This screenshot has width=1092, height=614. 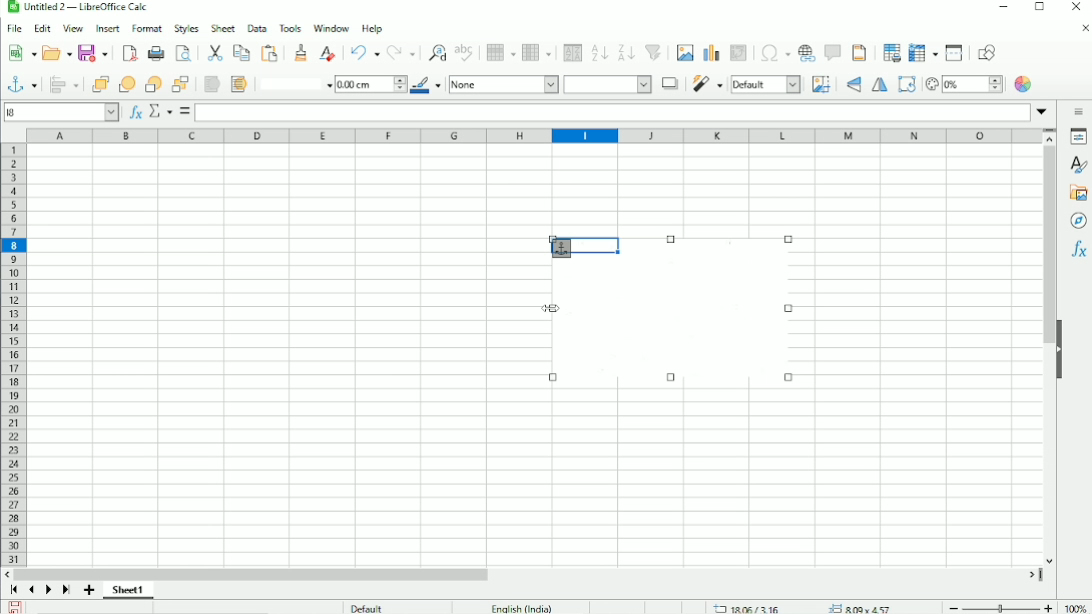 I want to click on Minimize, so click(x=1001, y=8).